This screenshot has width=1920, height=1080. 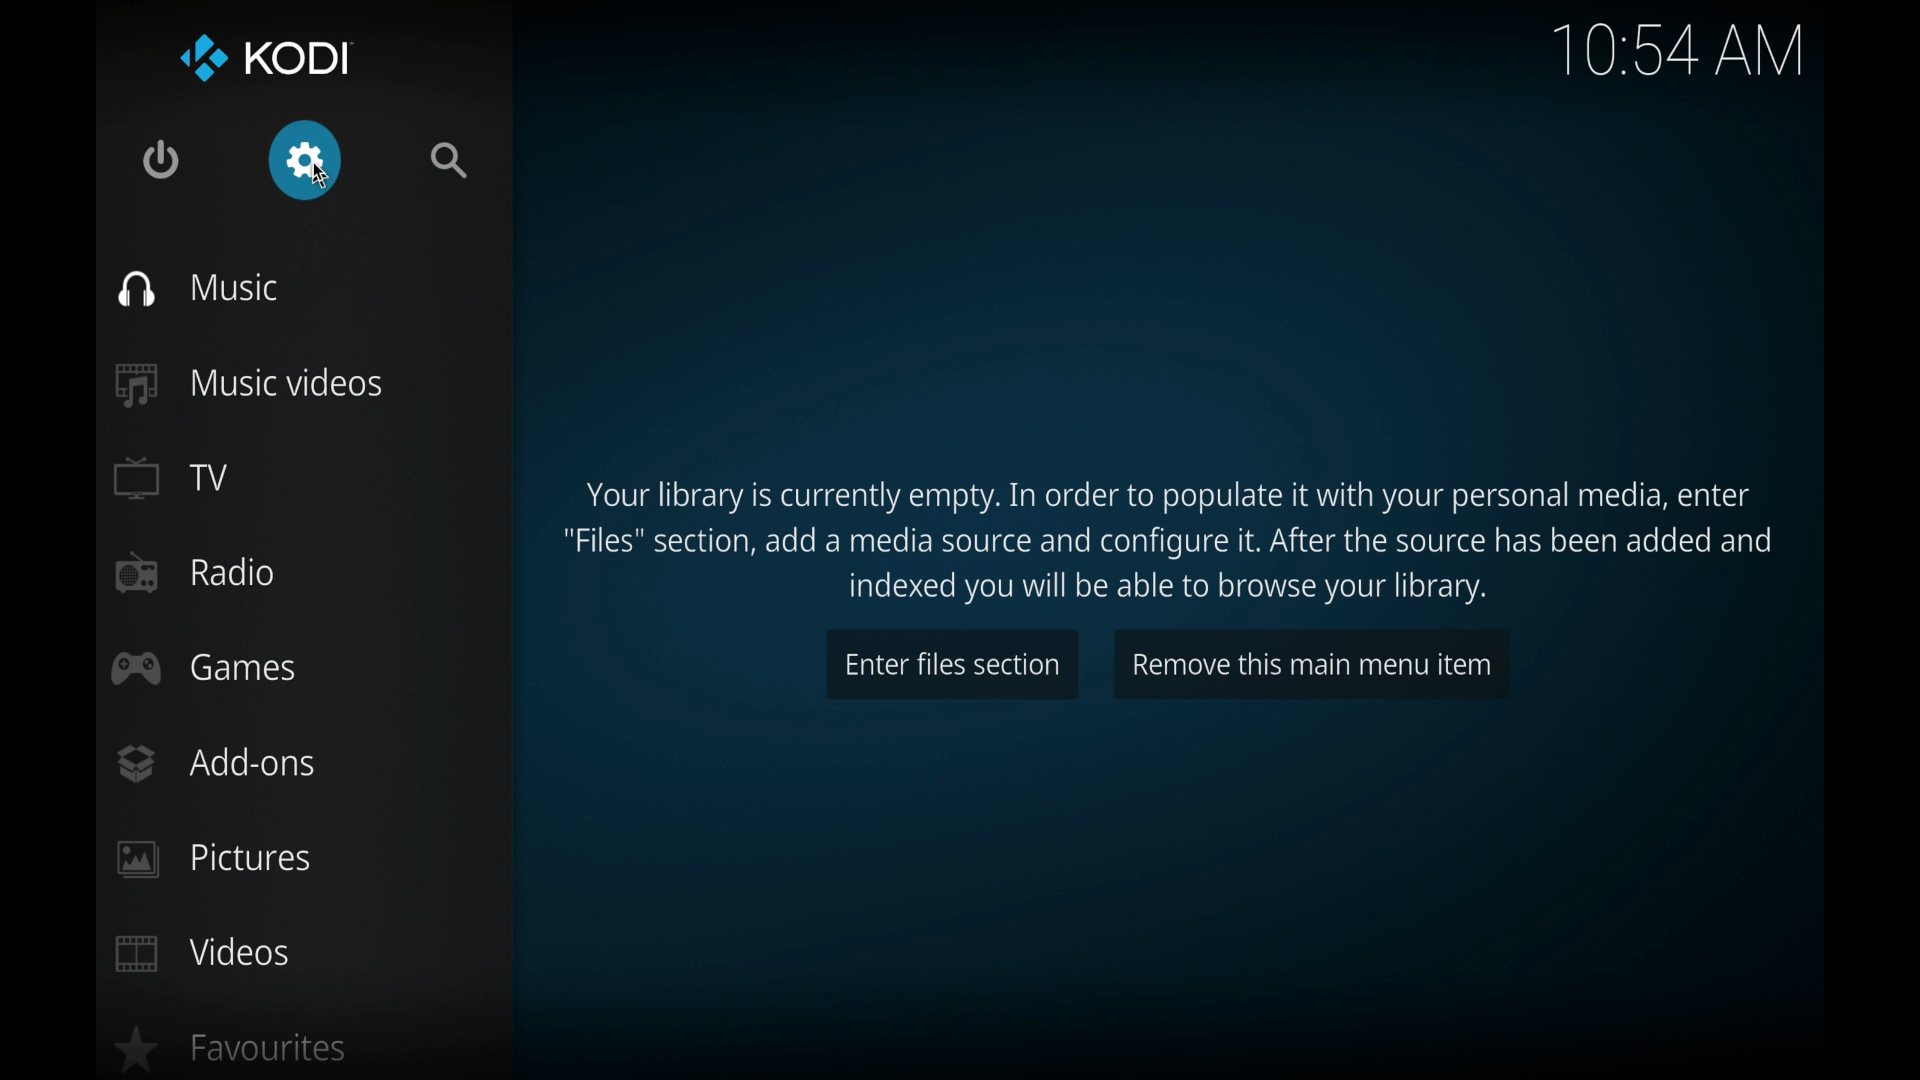 I want to click on music, so click(x=200, y=289).